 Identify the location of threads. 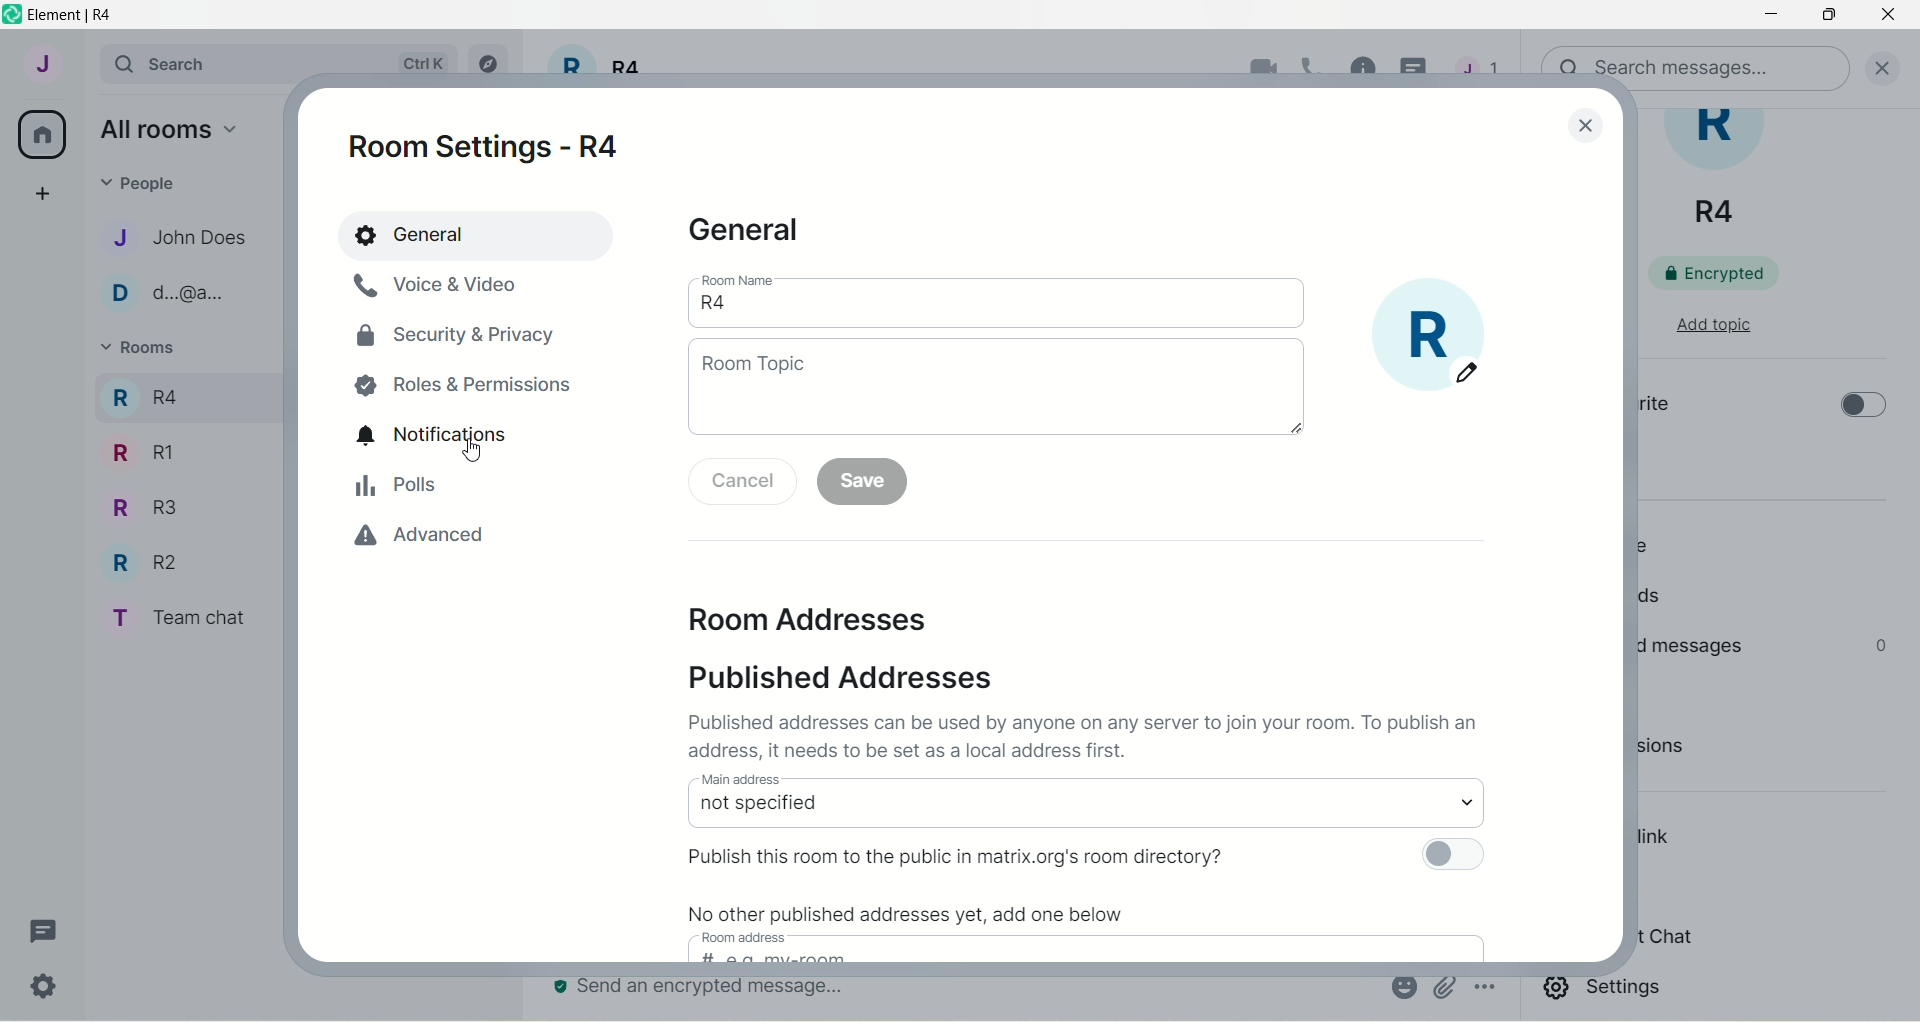
(45, 930).